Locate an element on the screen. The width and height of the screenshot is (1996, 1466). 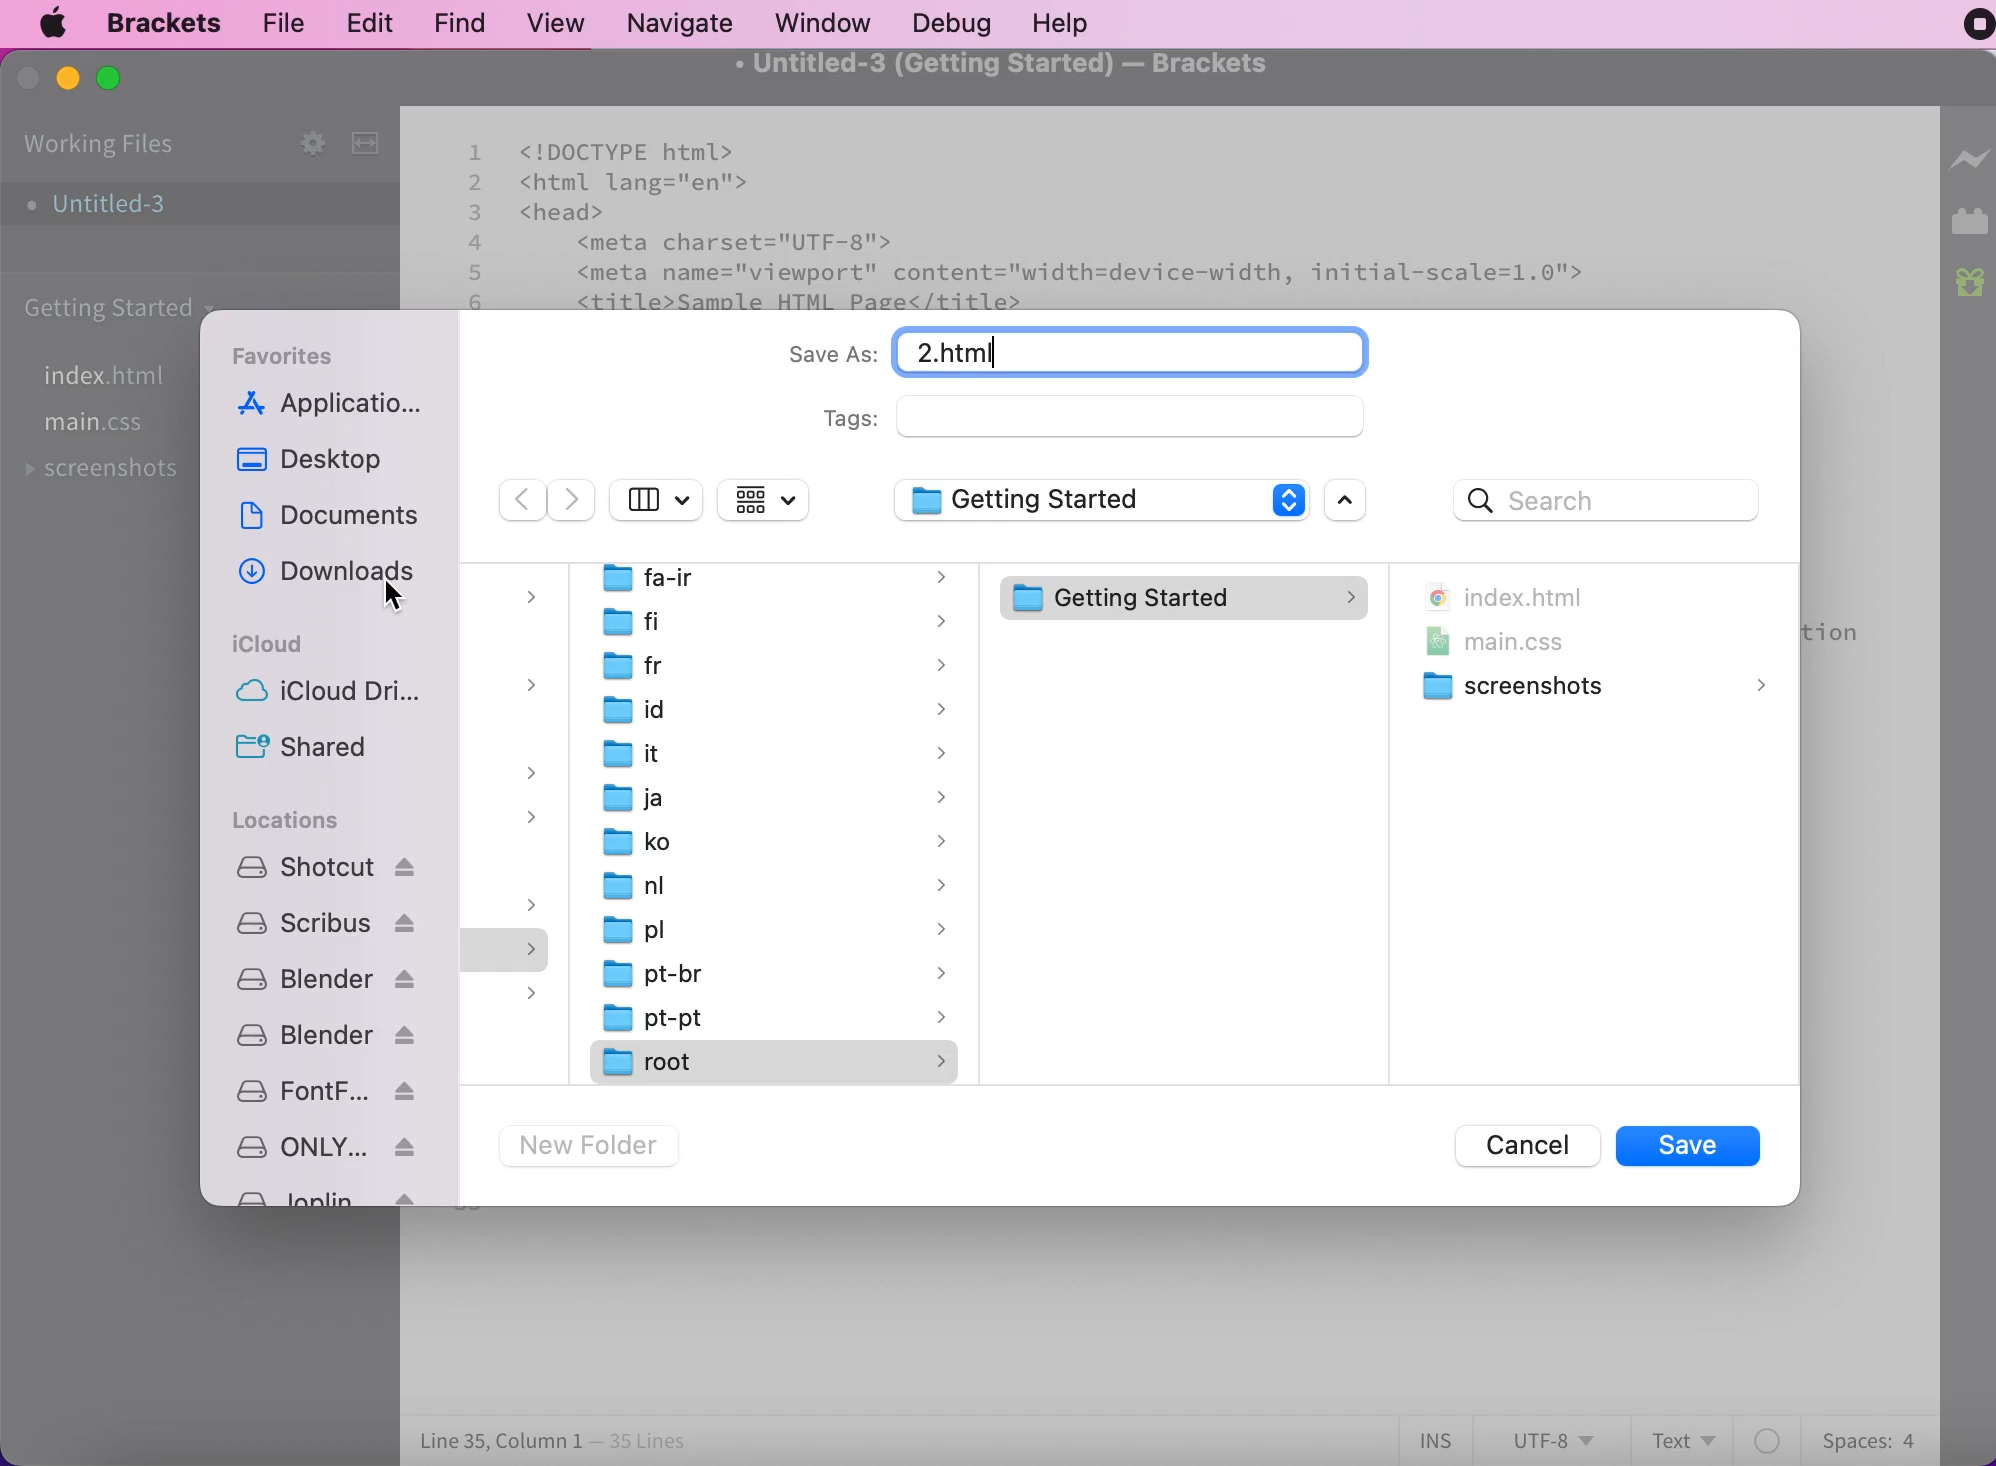
downloads is located at coordinates (339, 578).